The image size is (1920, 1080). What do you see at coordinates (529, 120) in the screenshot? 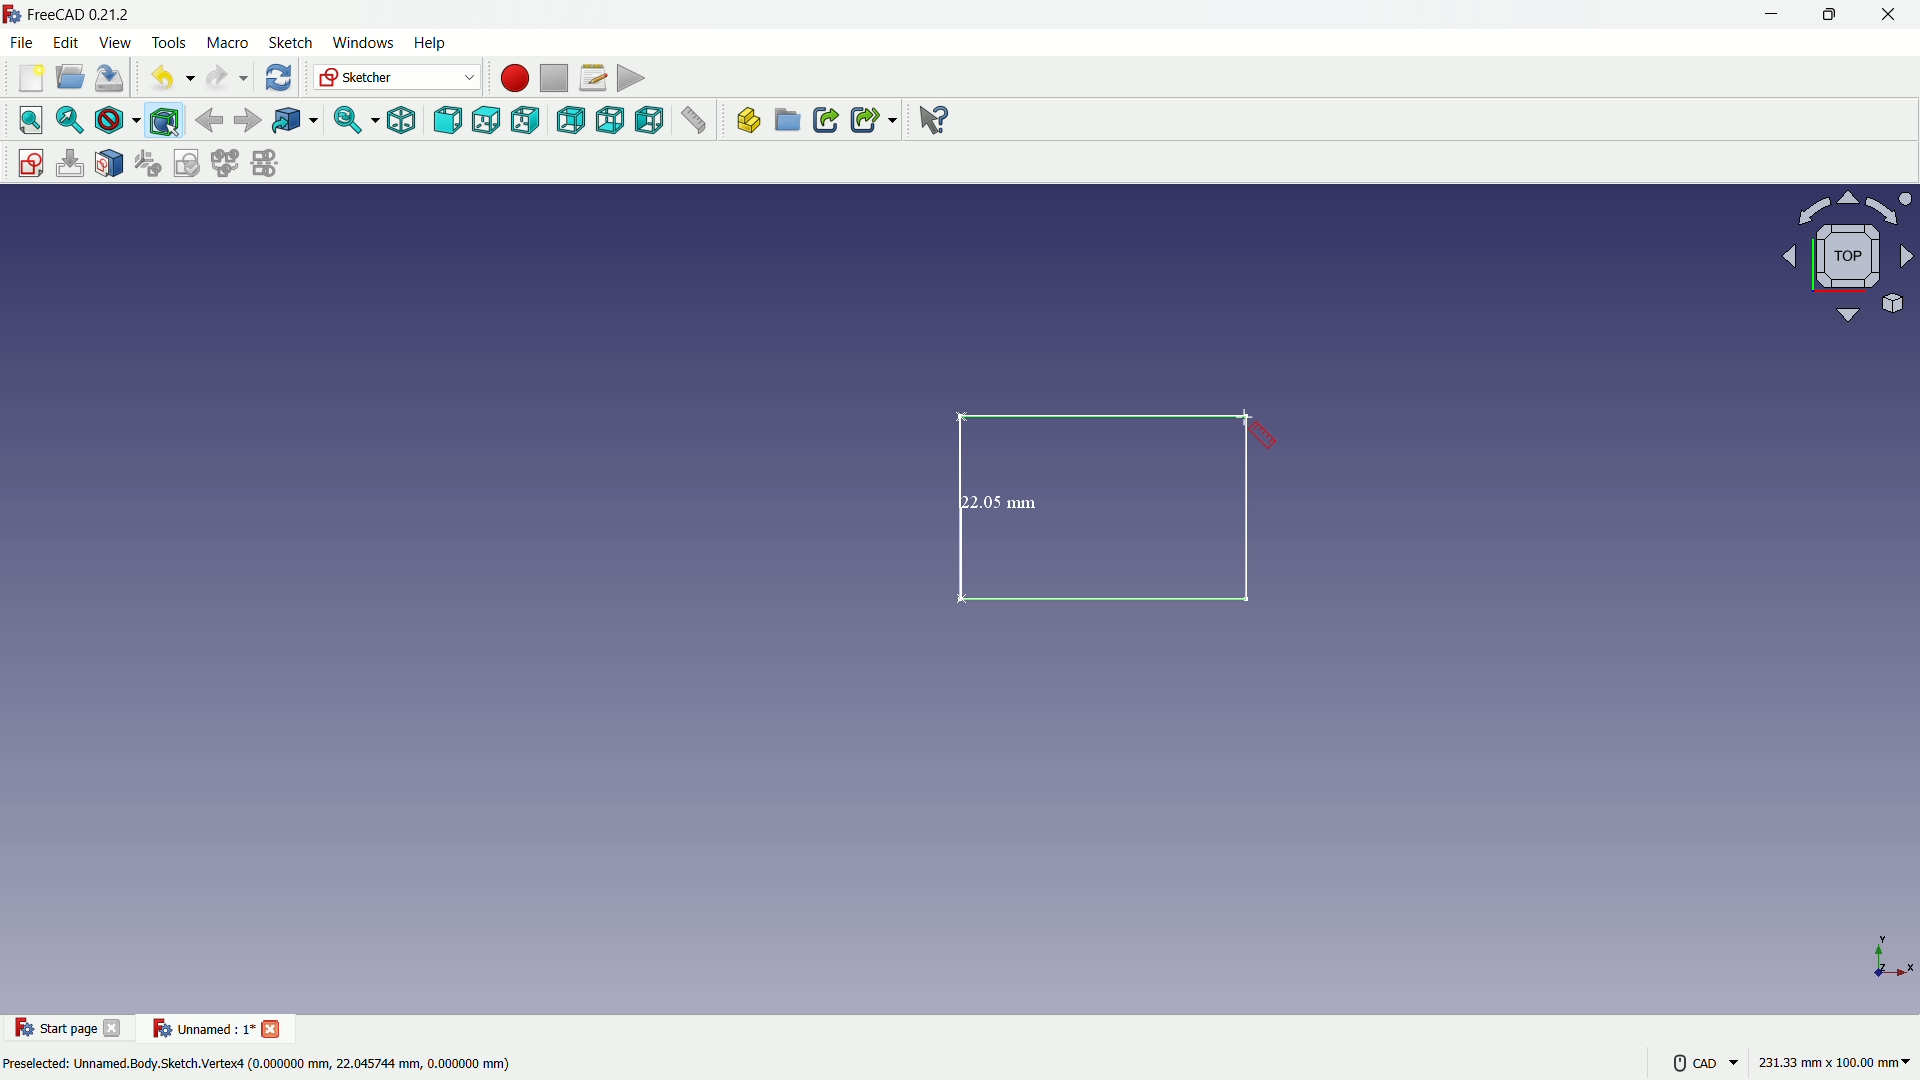
I see `right view` at bounding box center [529, 120].